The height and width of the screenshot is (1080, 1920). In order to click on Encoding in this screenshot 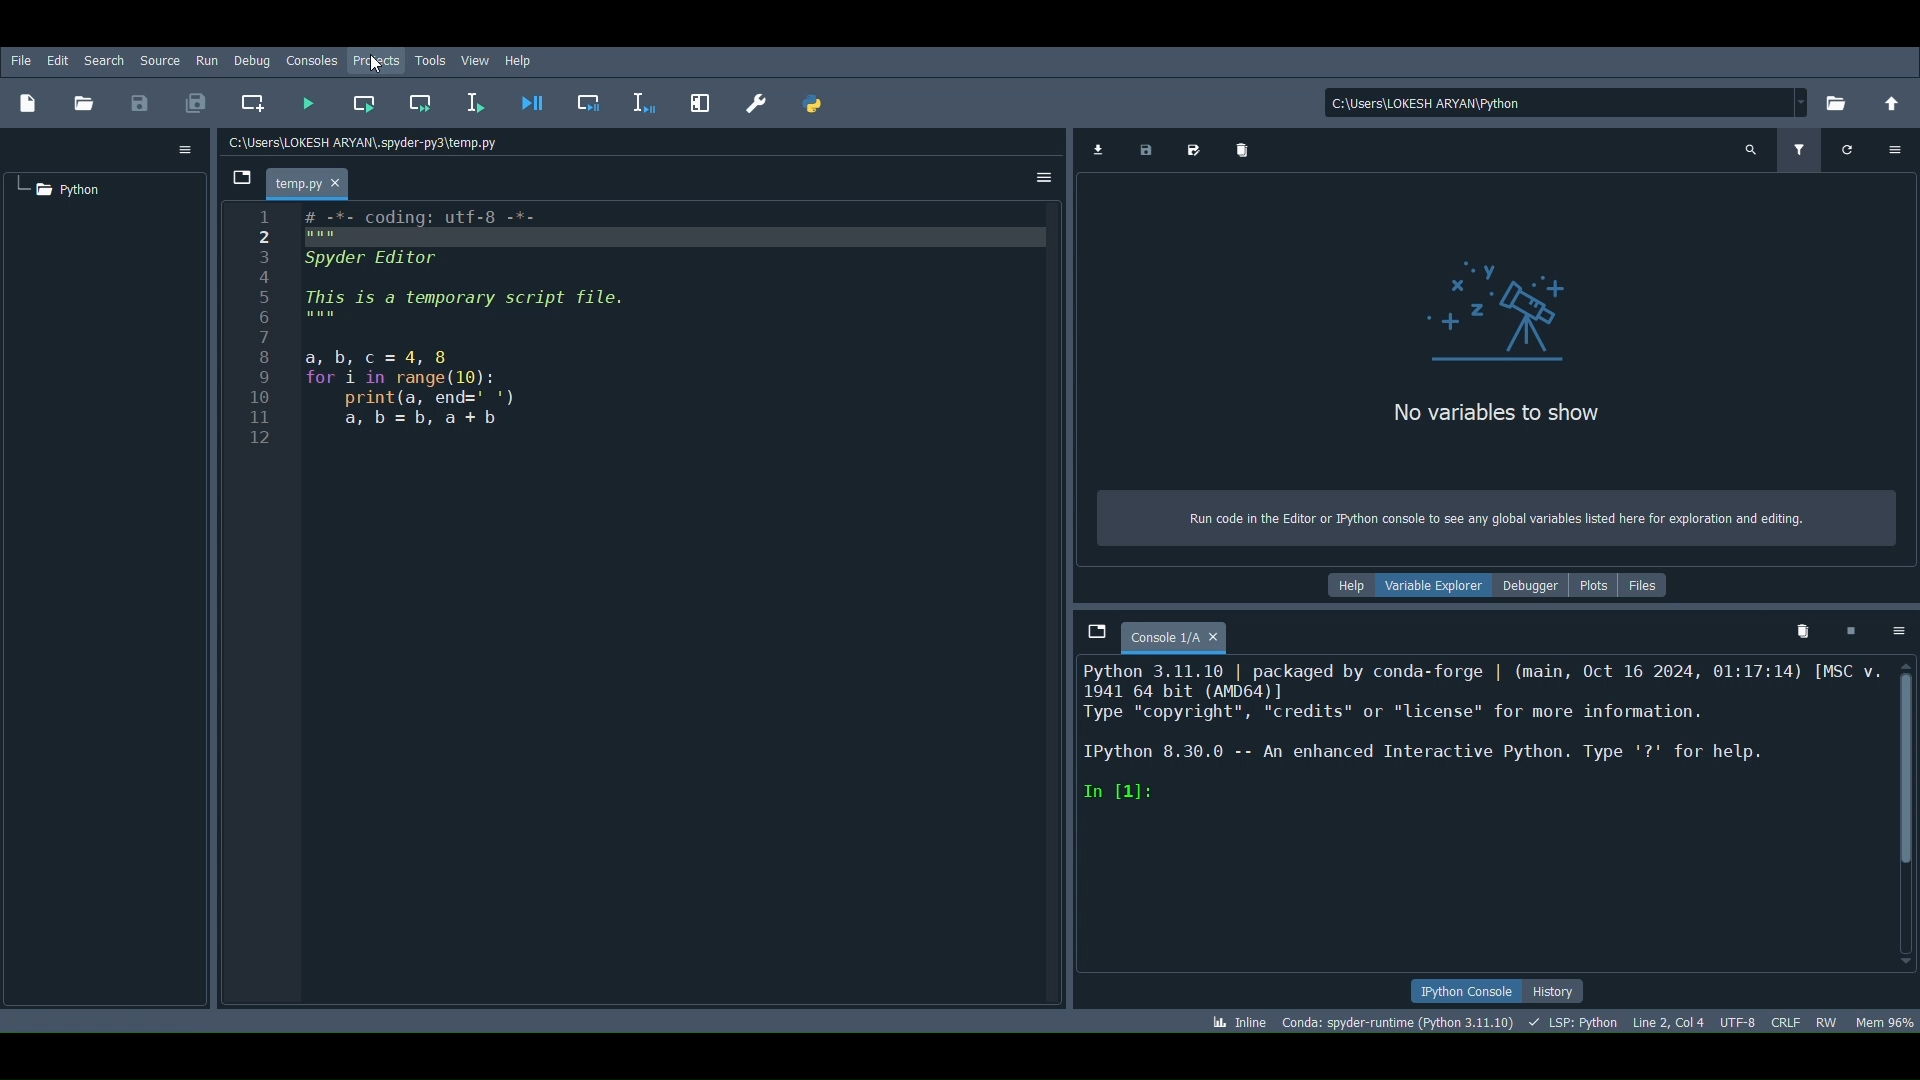, I will do `click(1739, 1019)`.